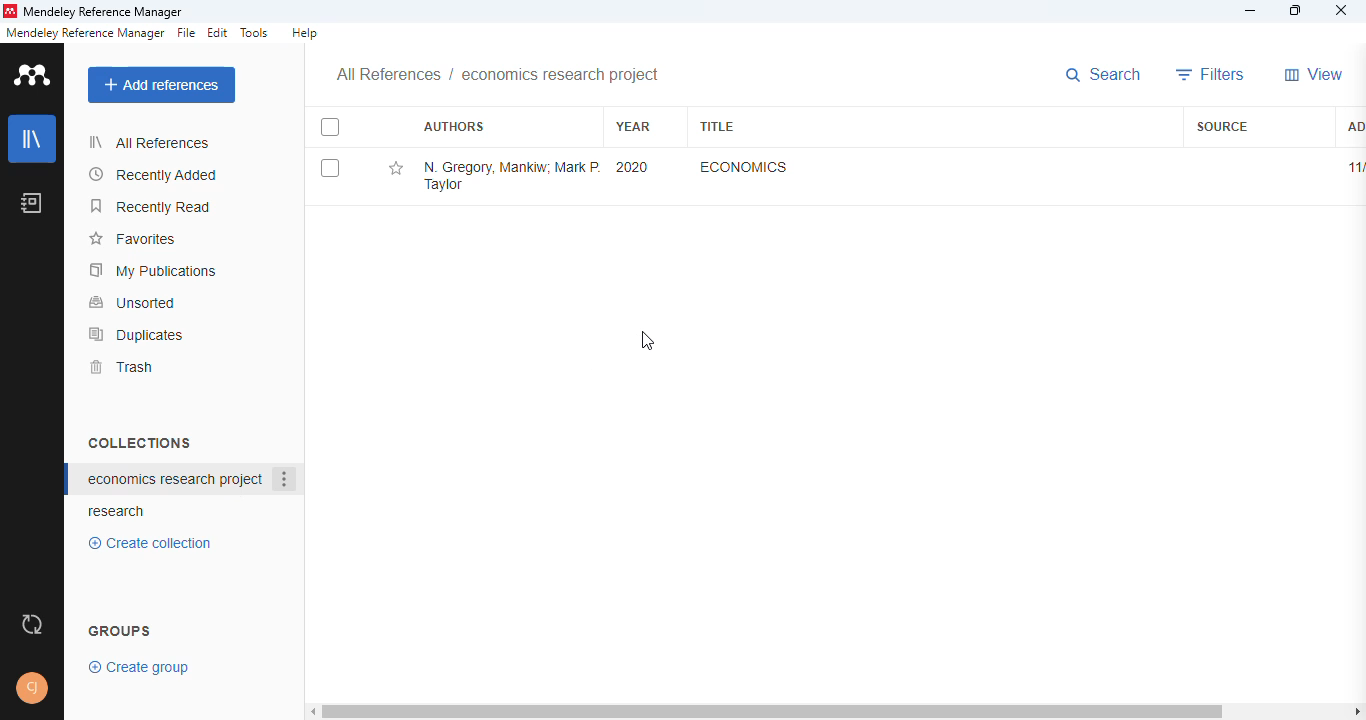  What do you see at coordinates (219, 33) in the screenshot?
I see `edit` at bounding box center [219, 33].